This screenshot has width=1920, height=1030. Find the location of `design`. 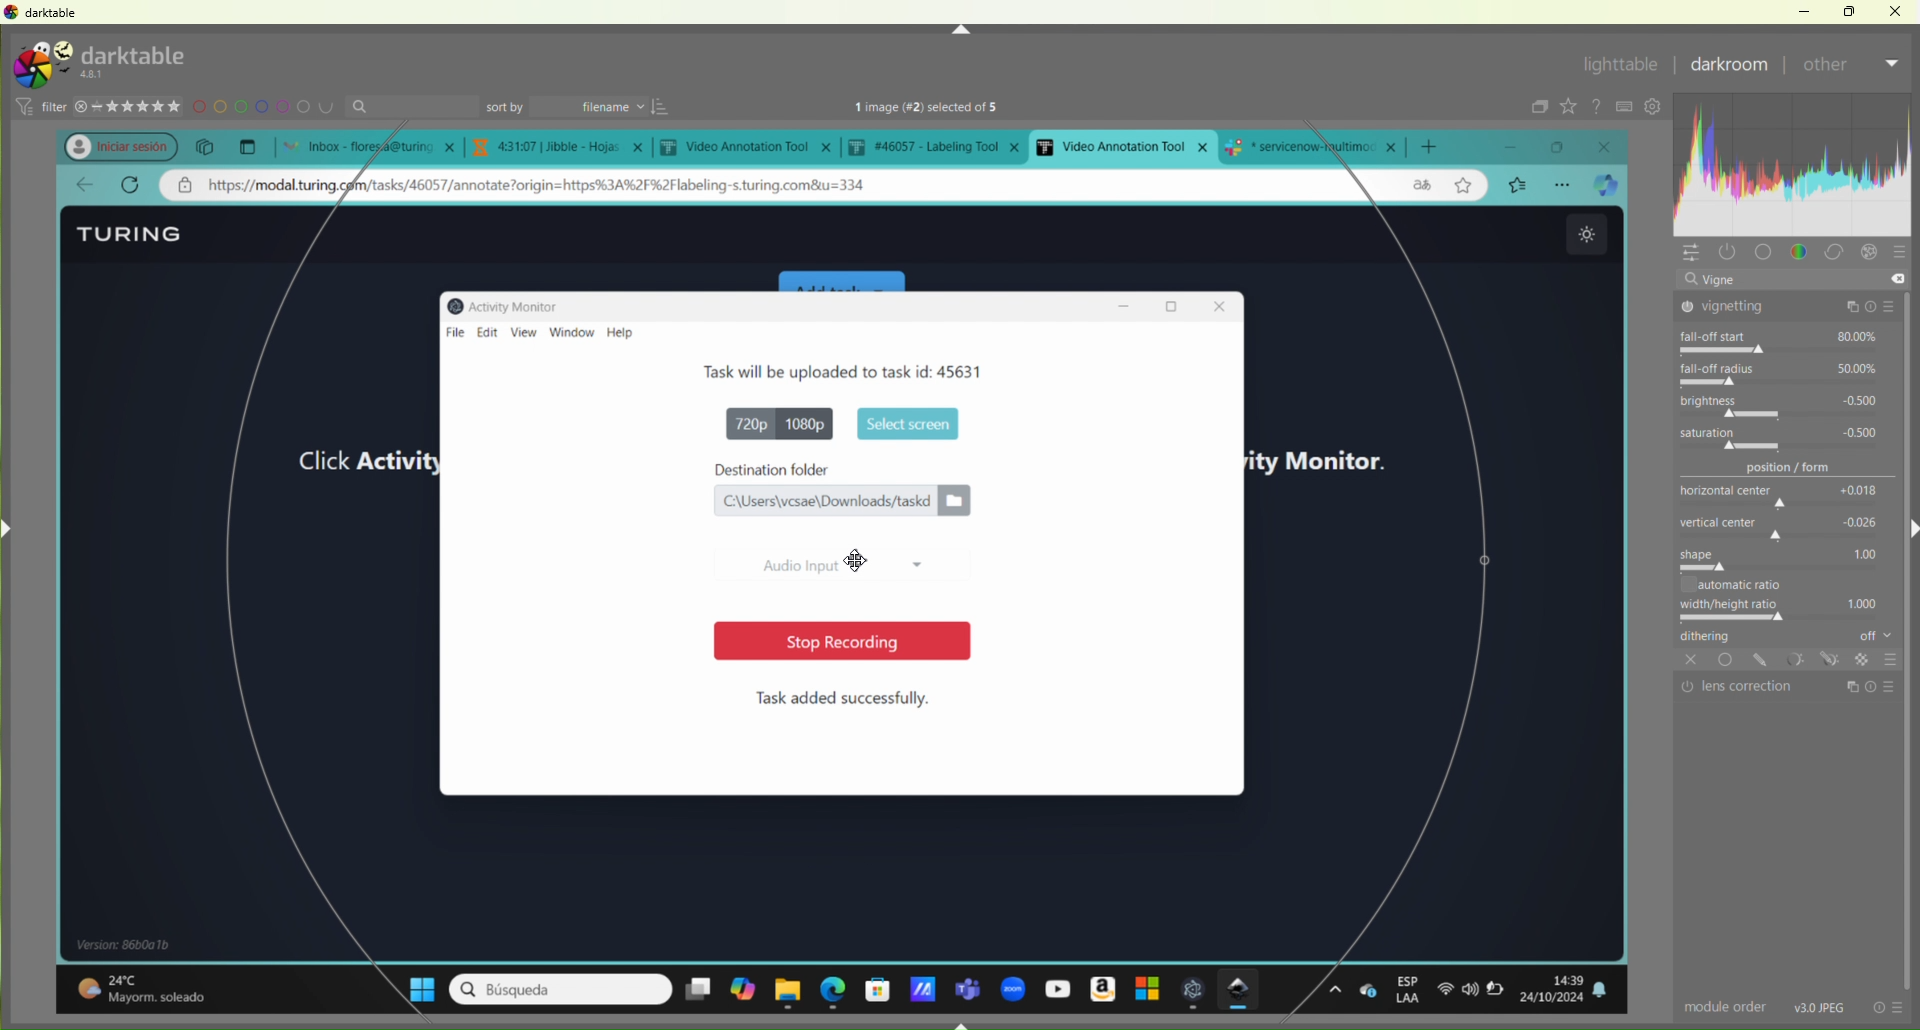

design is located at coordinates (266, 108).